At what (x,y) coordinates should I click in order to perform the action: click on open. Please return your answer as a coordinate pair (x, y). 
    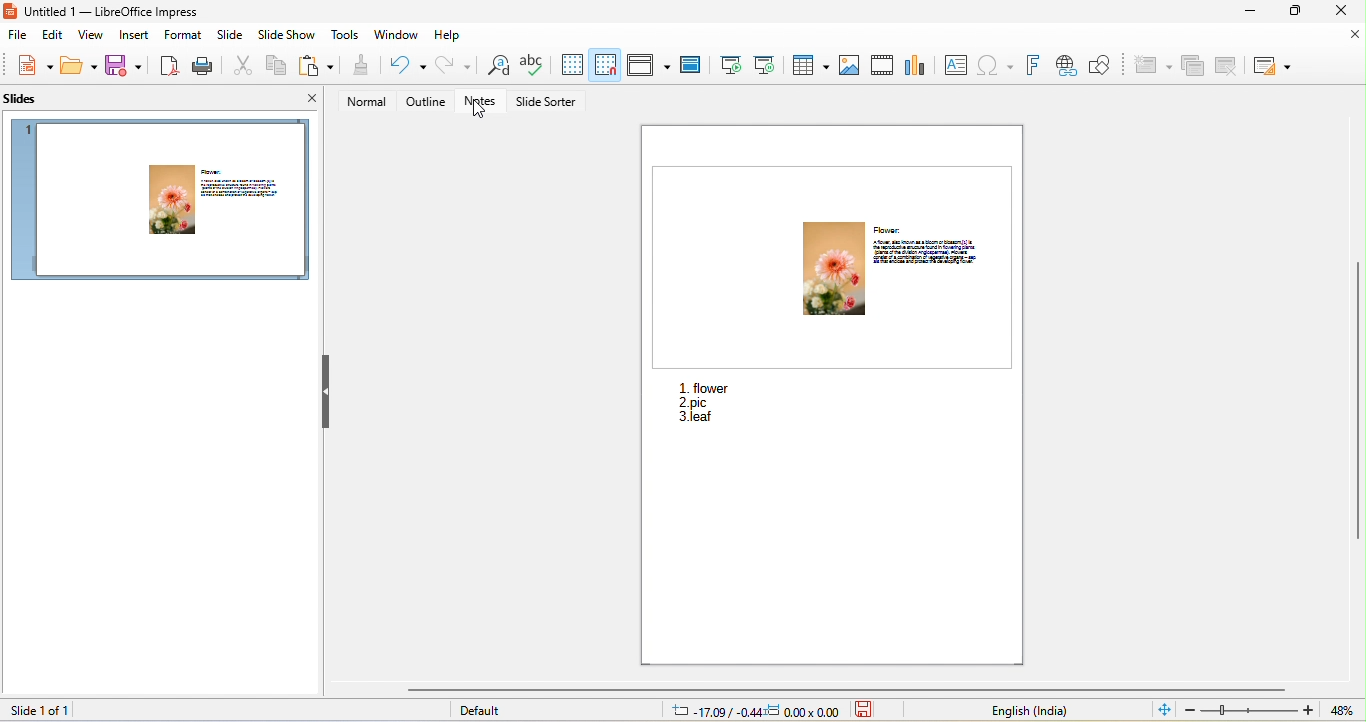
    Looking at the image, I should click on (79, 65).